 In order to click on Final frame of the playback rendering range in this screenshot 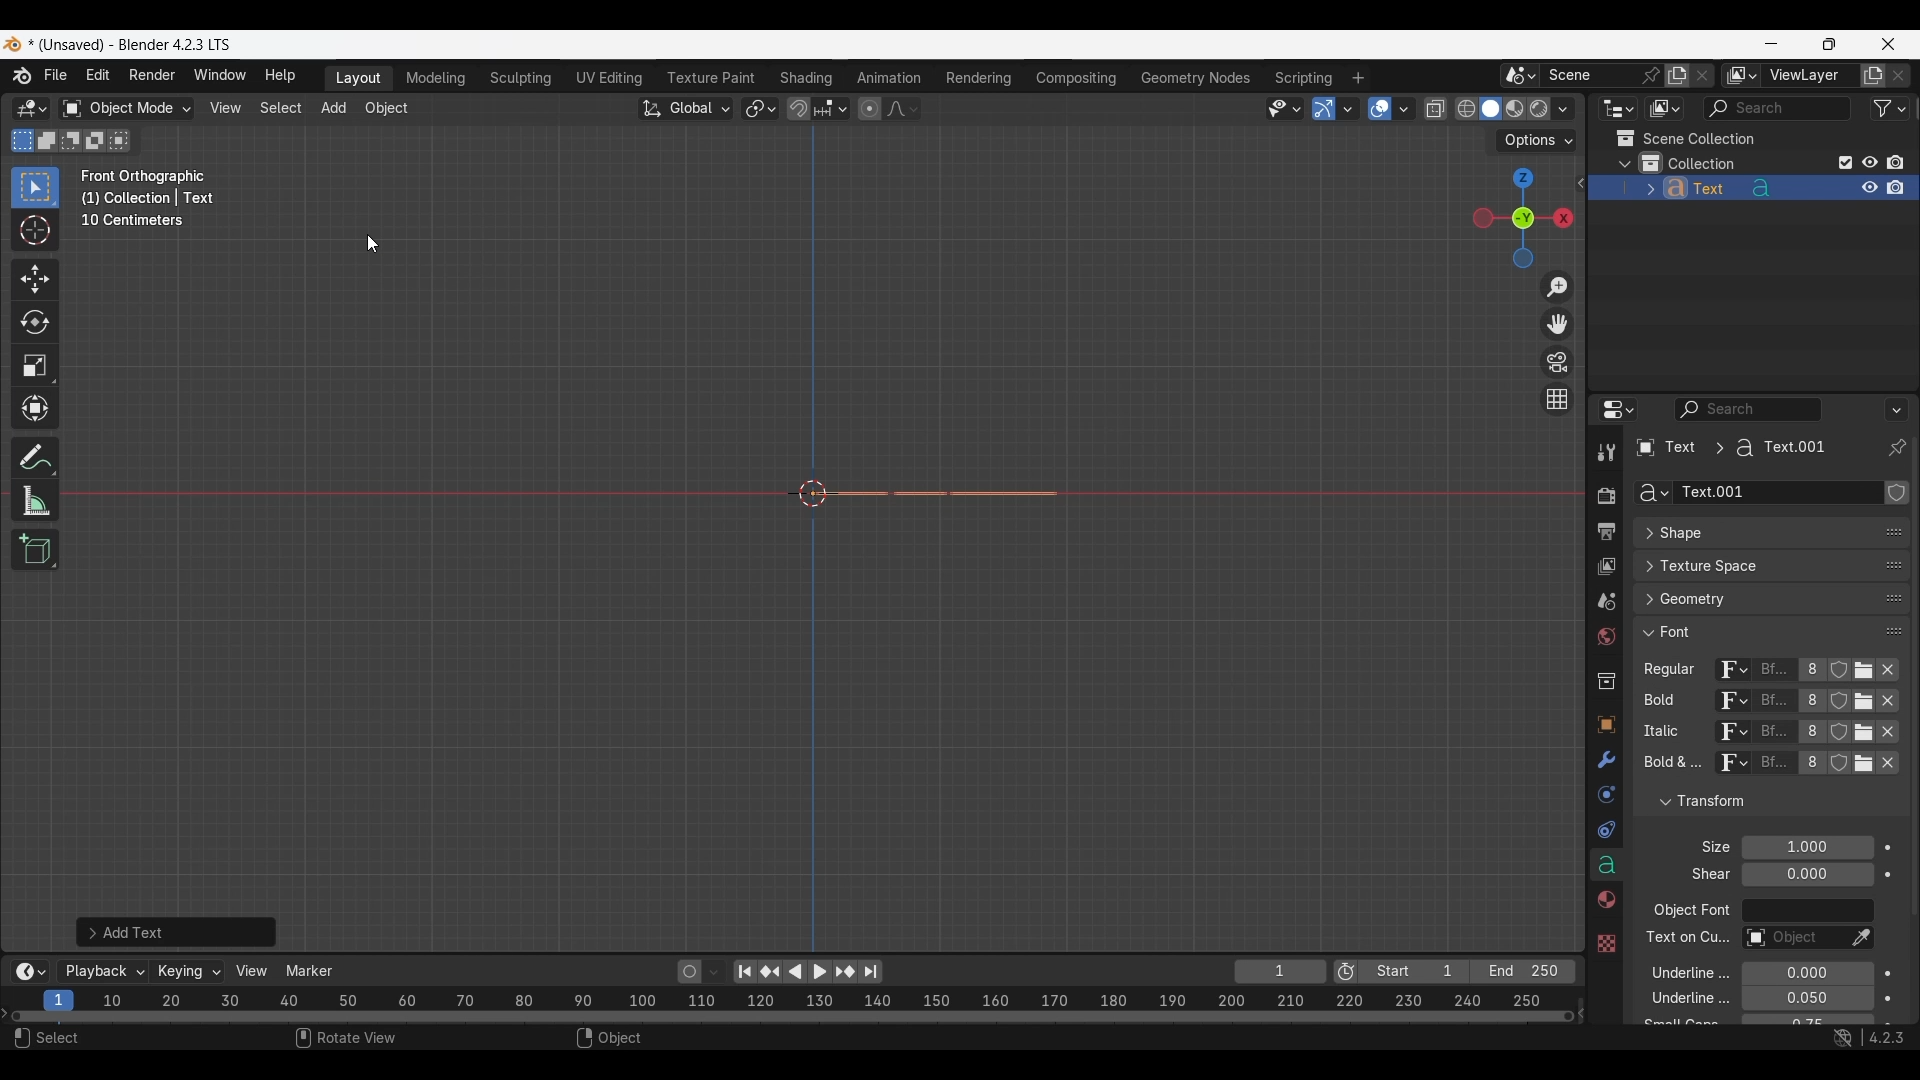, I will do `click(1467, 972)`.